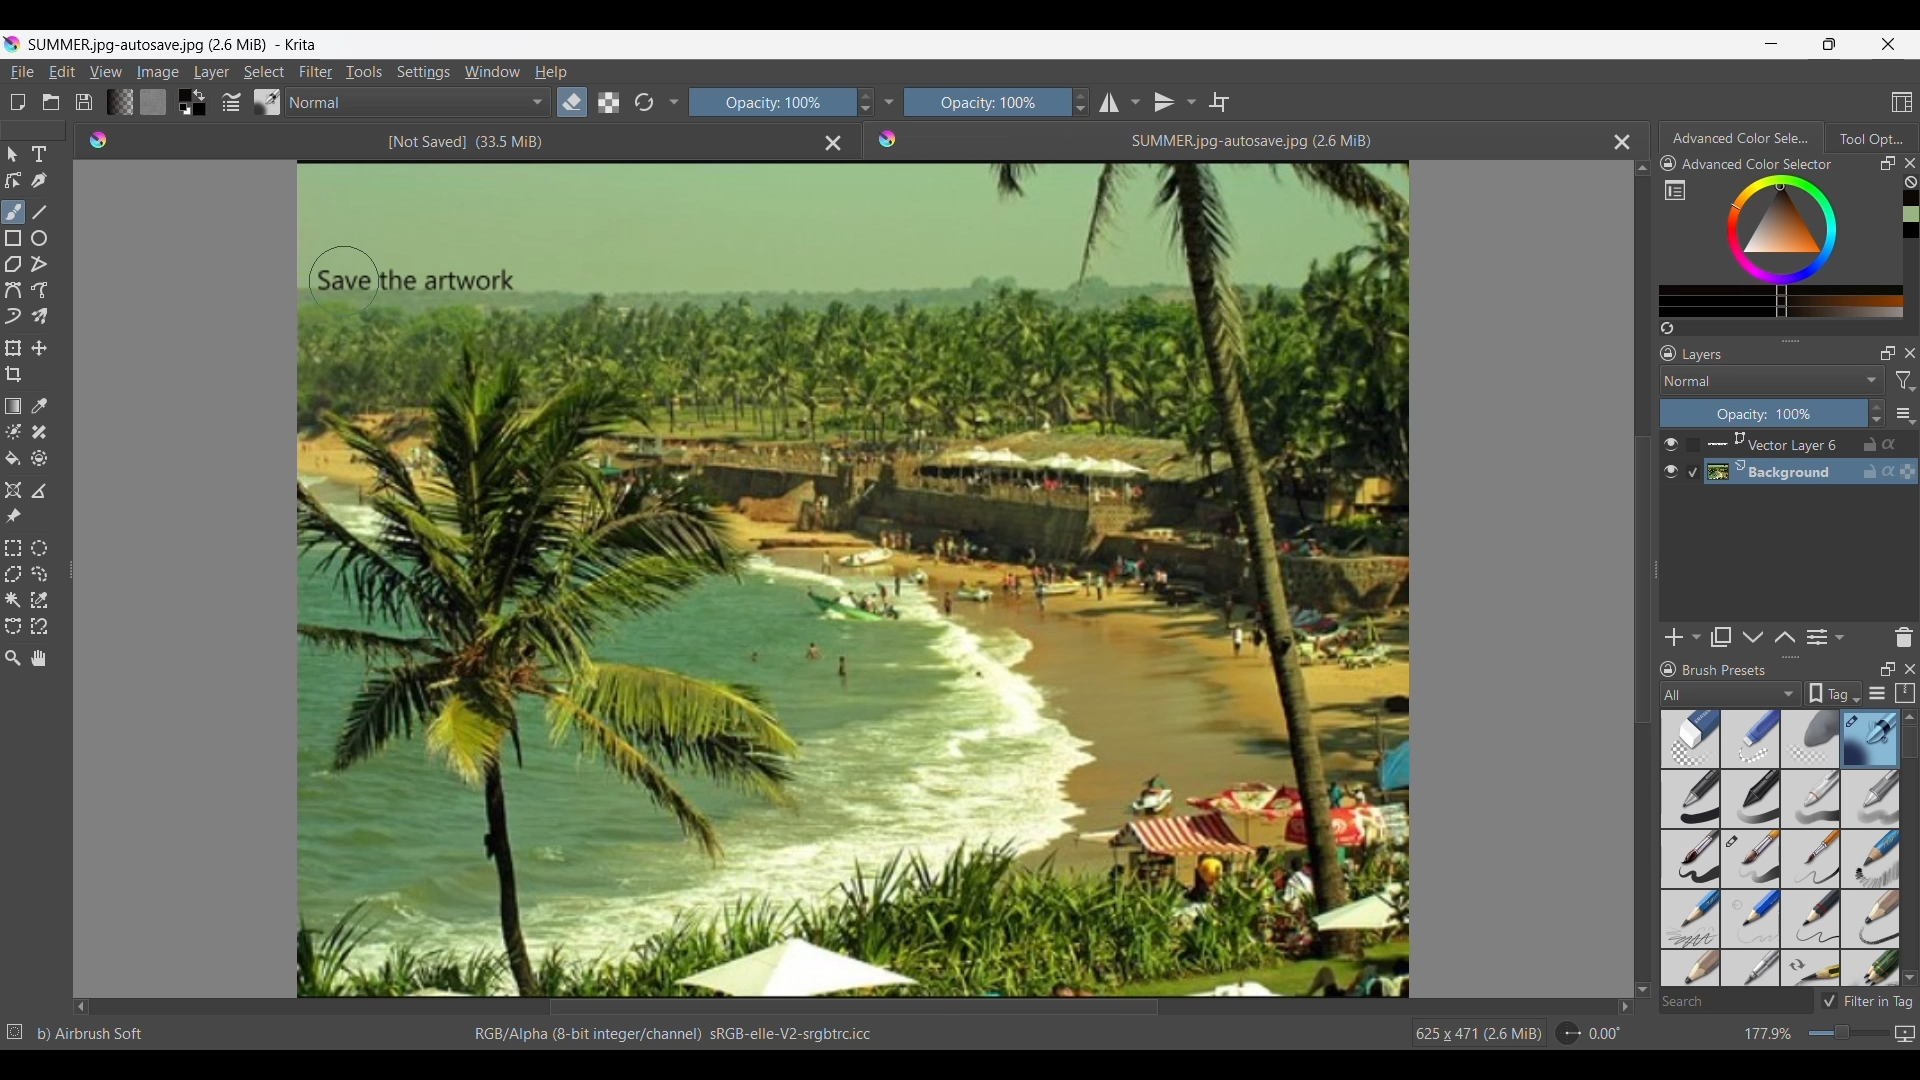 The image size is (1920, 1080). What do you see at coordinates (1668, 353) in the screenshot?
I see `Lock layers panel` at bounding box center [1668, 353].